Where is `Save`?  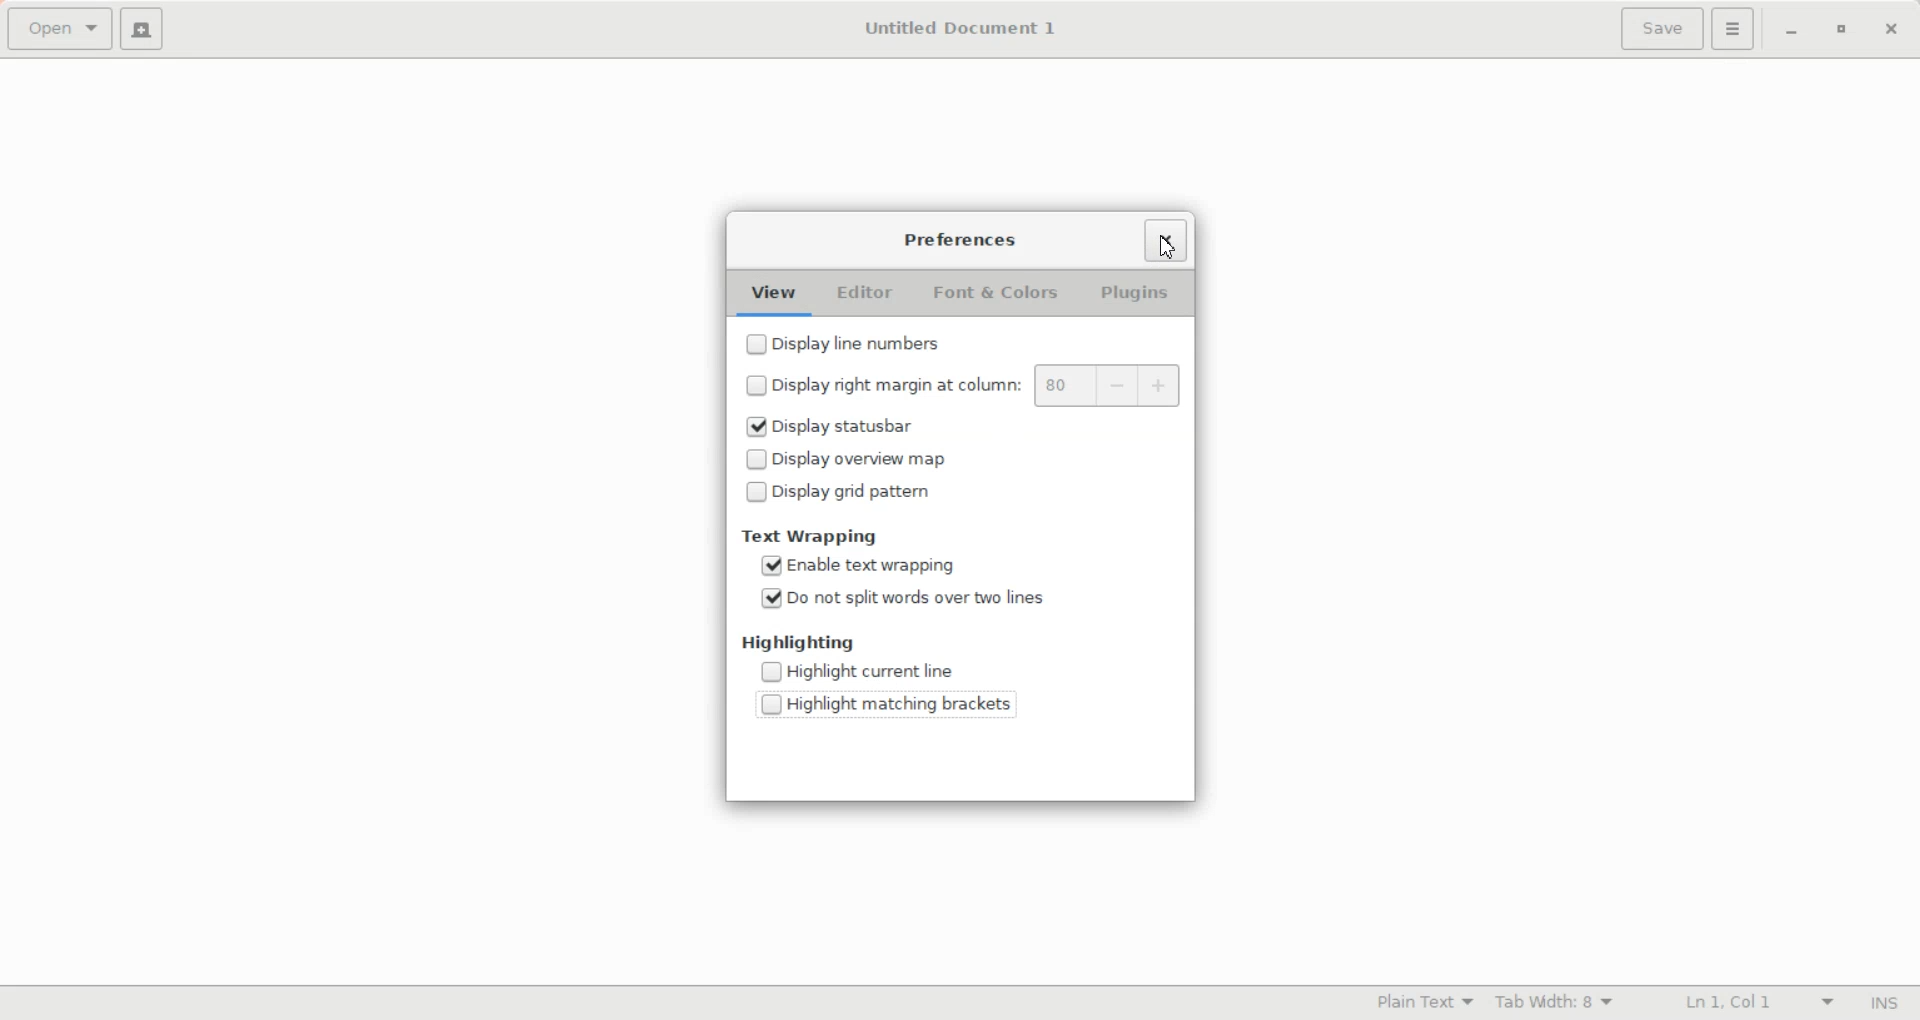 Save is located at coordinates (1660, 29).